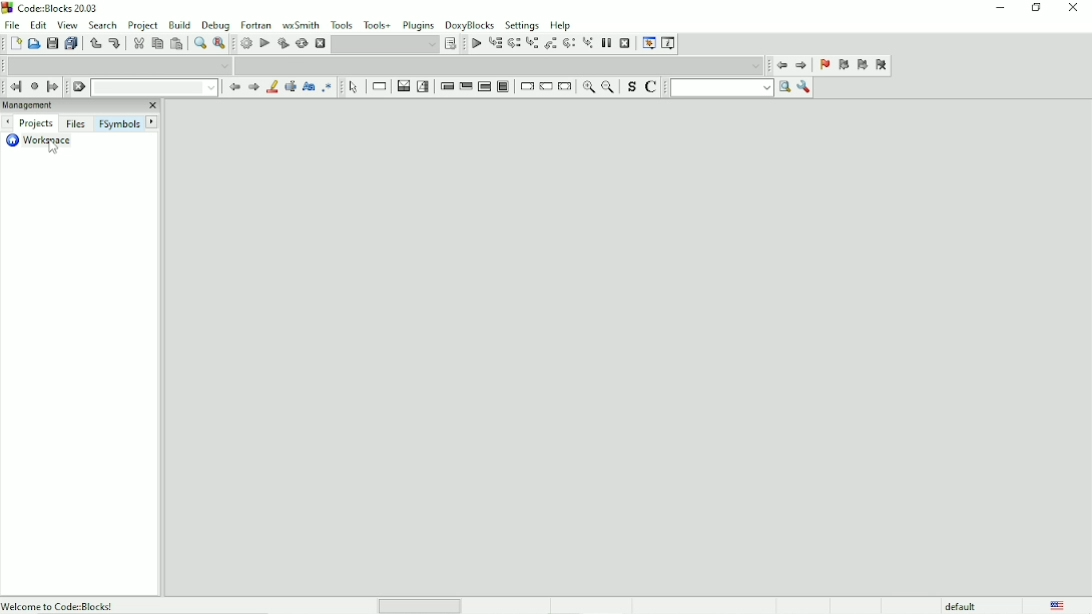 The image size is (1092, 614). I want to click on Step out, so click(550, 45).